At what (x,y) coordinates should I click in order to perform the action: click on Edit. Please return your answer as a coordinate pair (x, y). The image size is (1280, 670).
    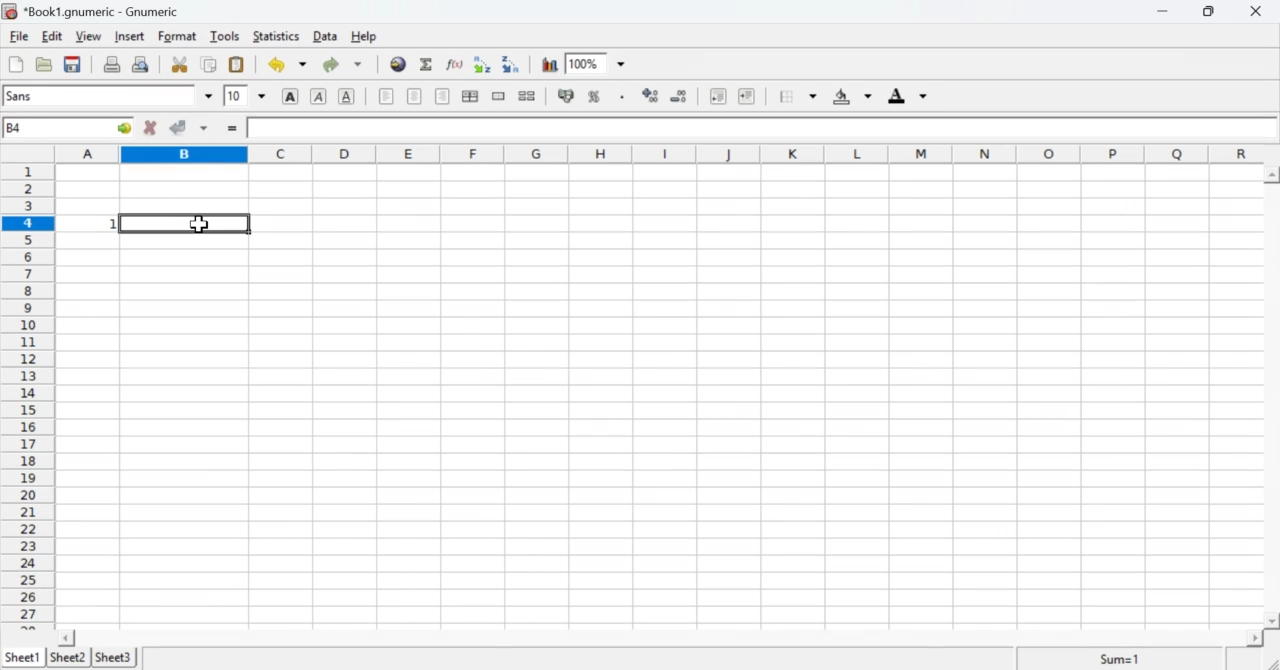
    Looking at the image, I should click on (55, 37).